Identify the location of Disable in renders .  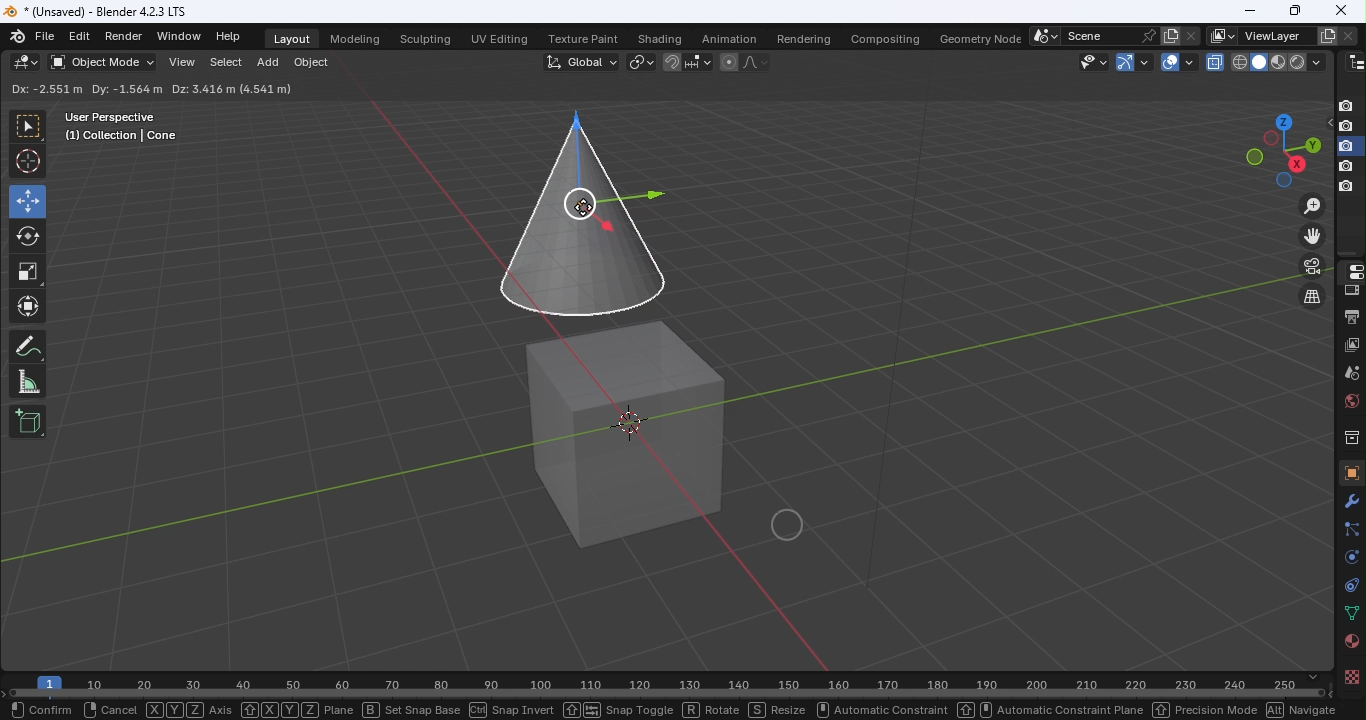
(1346, 105).